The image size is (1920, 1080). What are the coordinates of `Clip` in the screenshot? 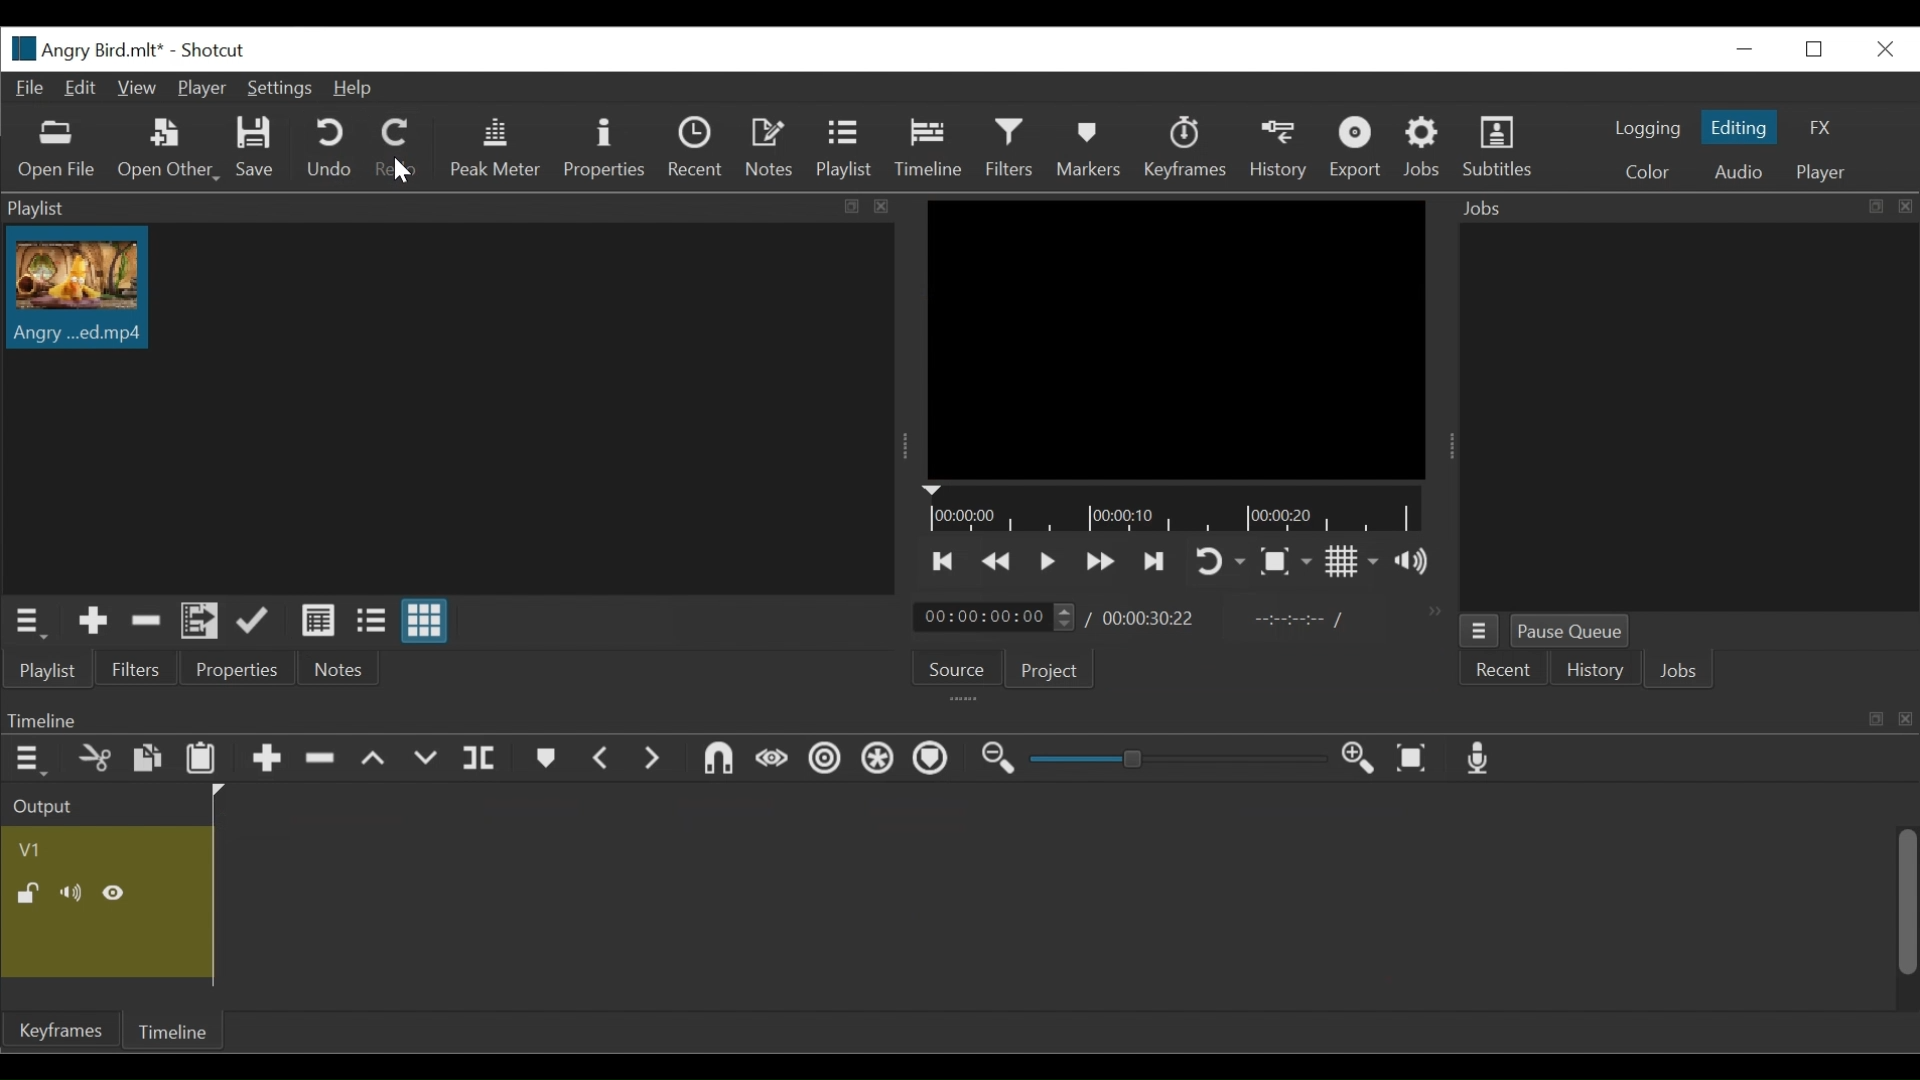 It's located at (803, 901).